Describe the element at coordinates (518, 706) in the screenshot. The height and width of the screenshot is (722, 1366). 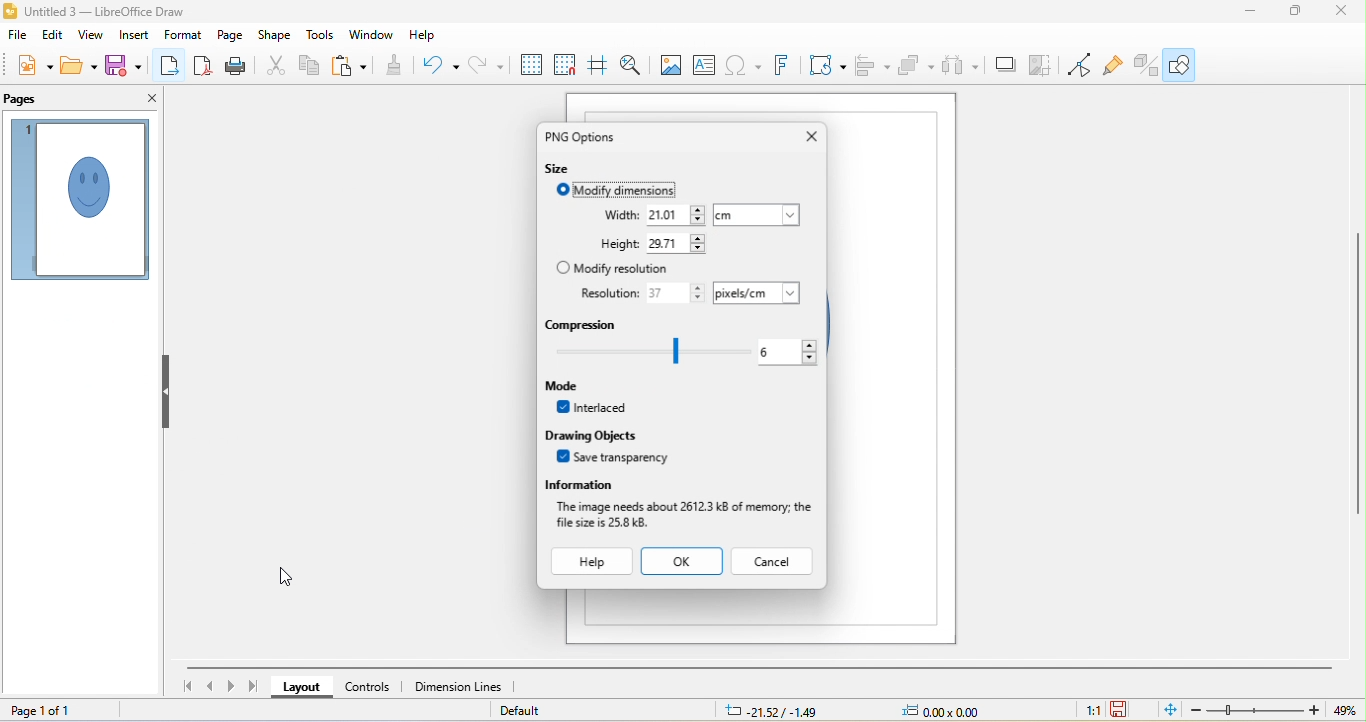
I see `default` at that location.